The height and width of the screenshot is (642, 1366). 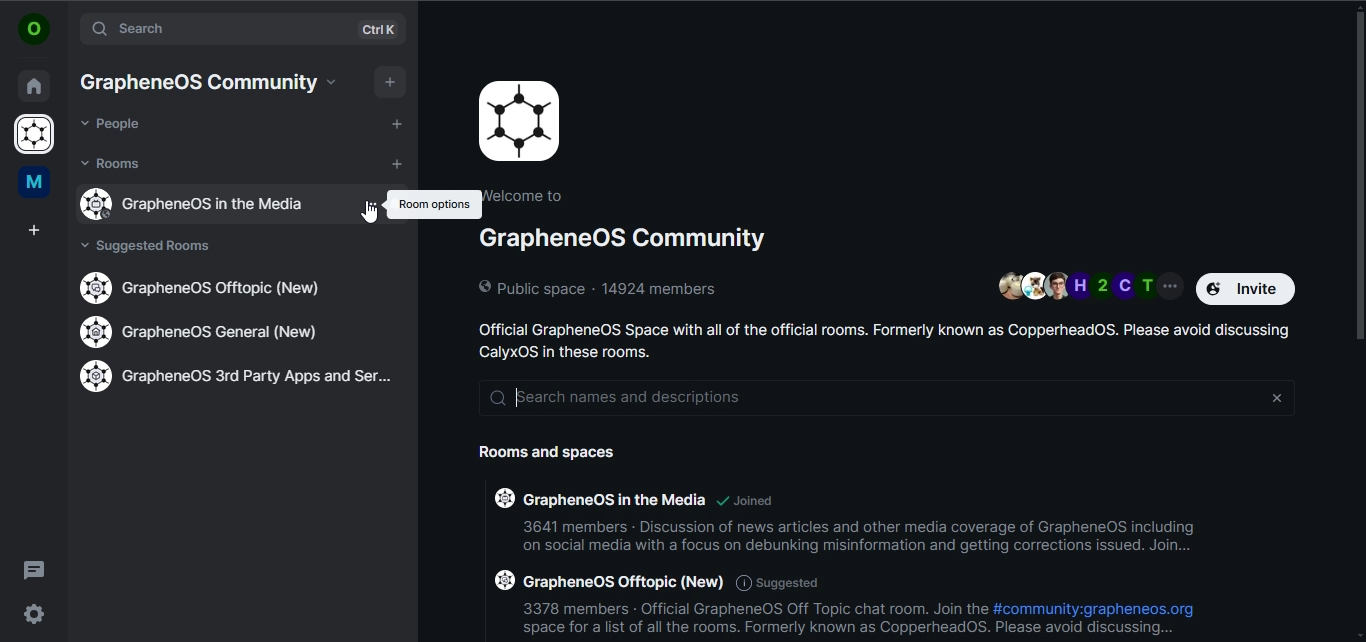 I want to click on grapheneOS, so click(x=37, y=136).